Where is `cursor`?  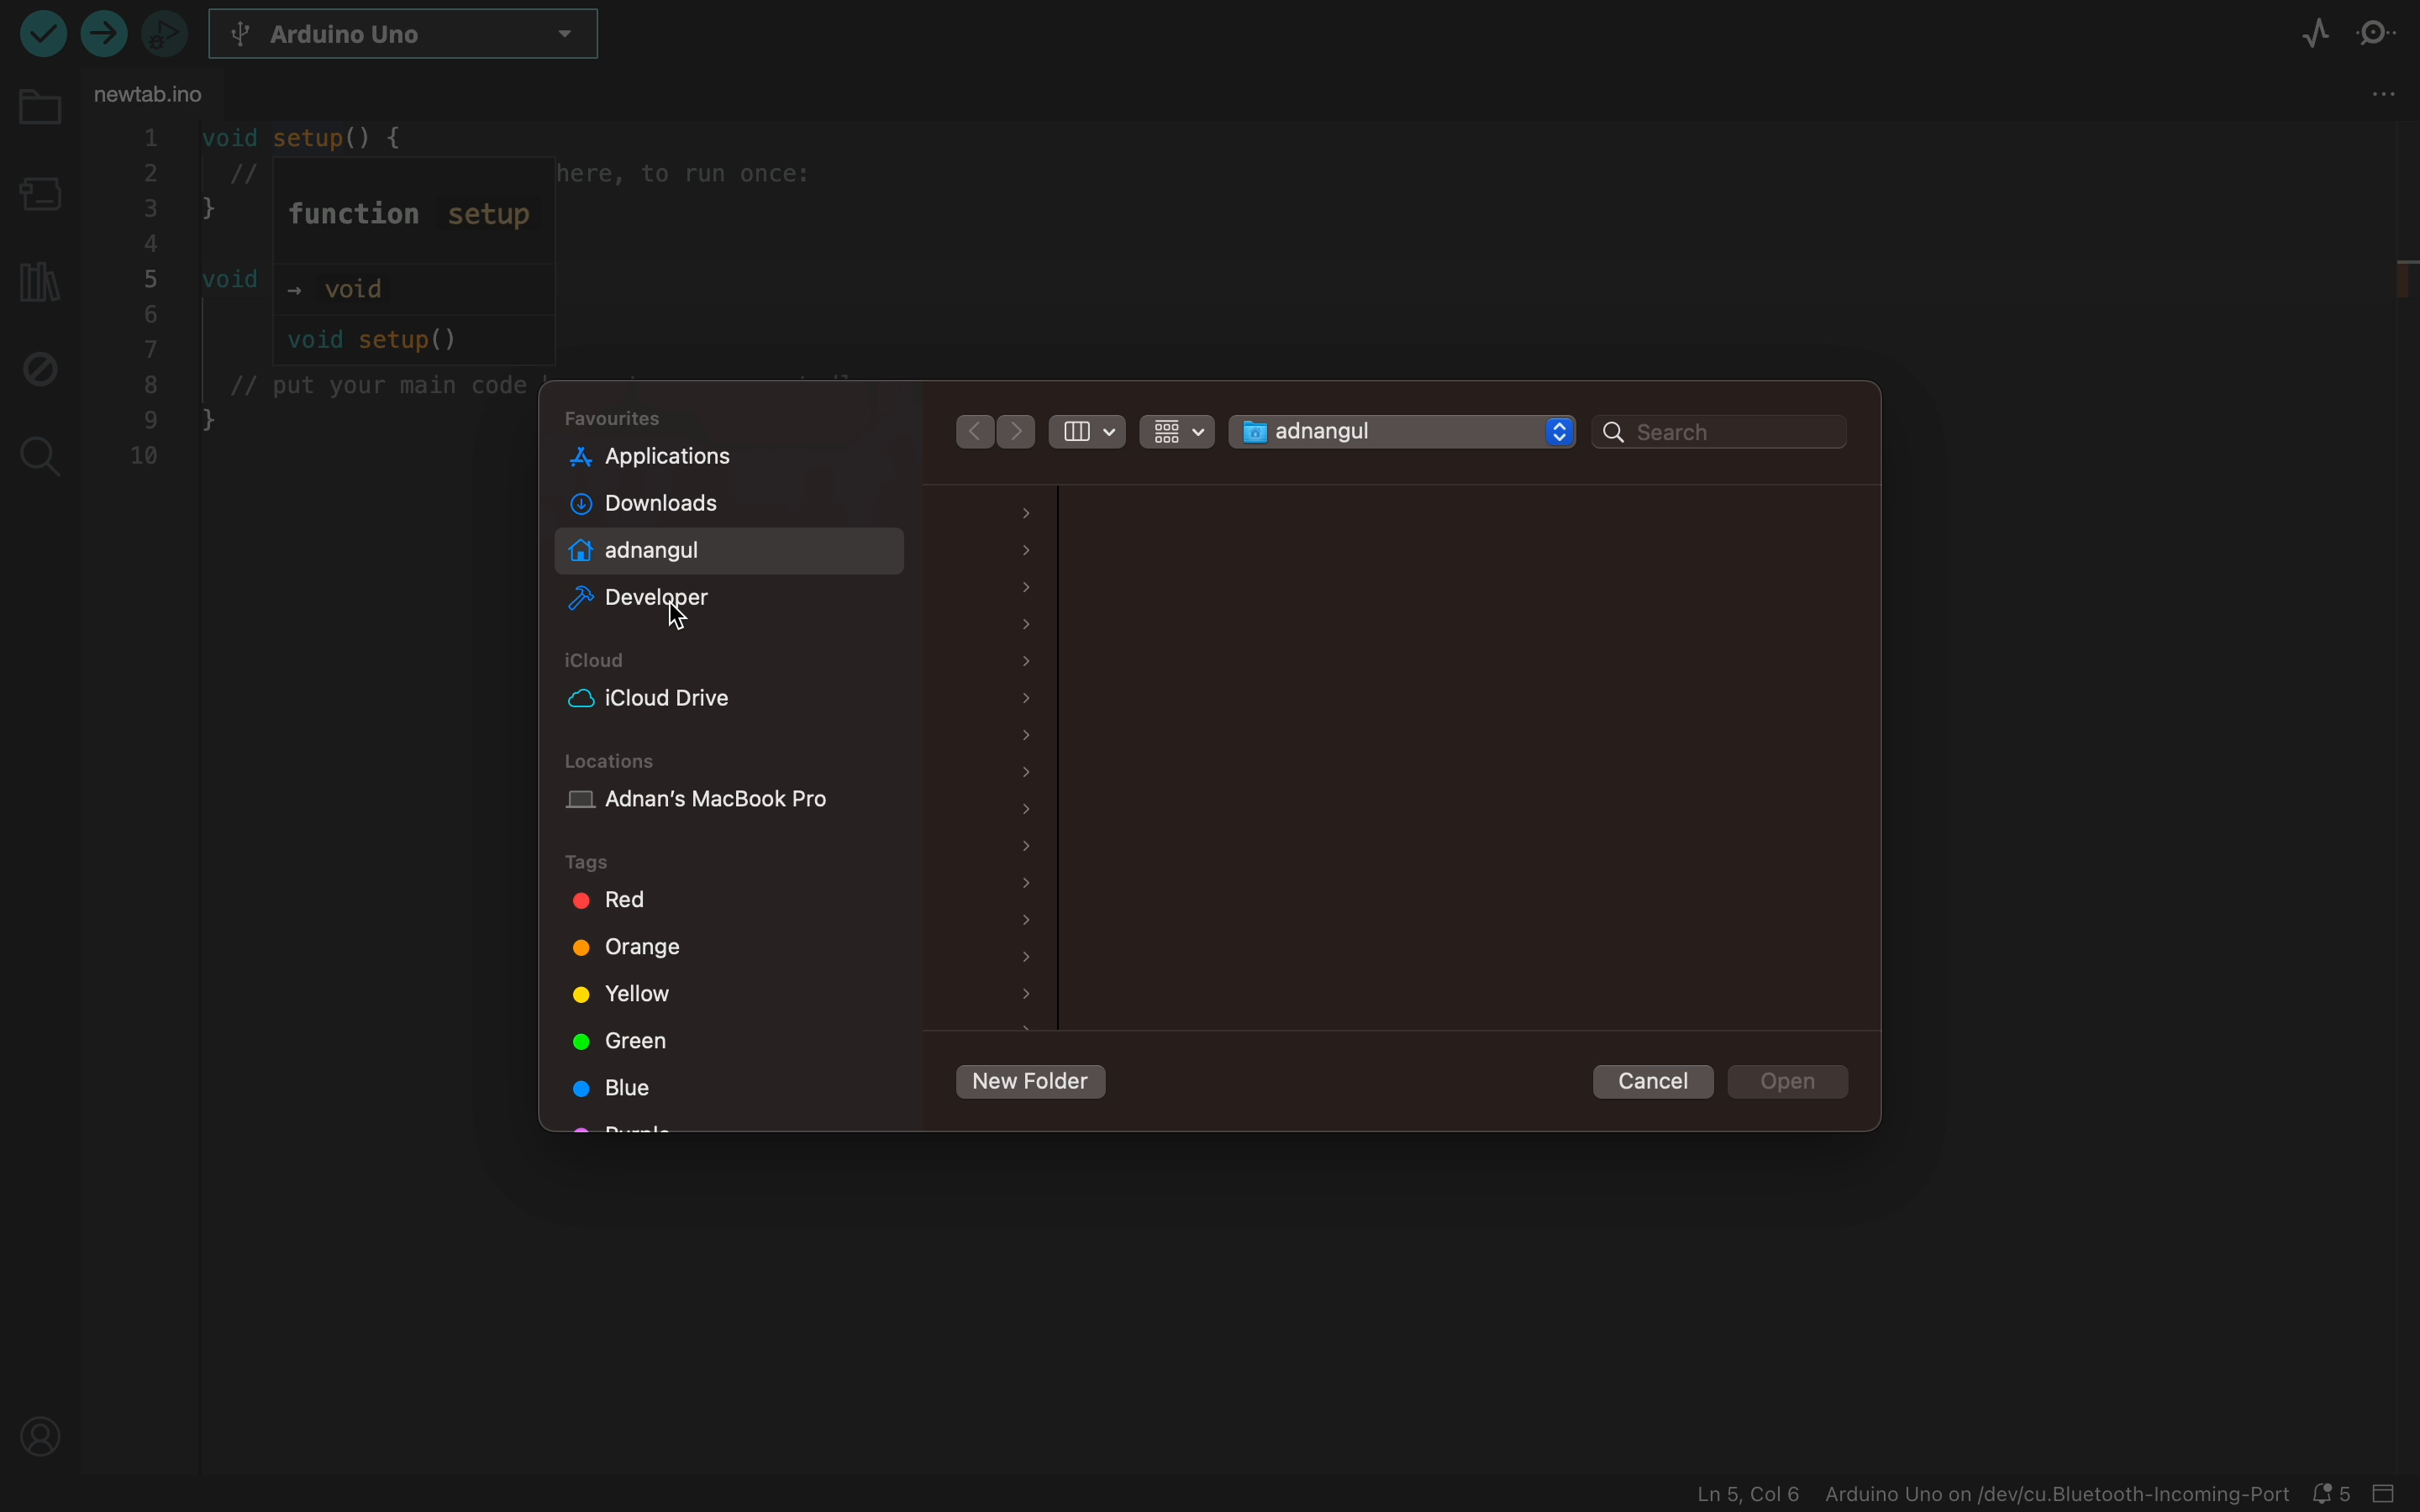 cursor is located at coordinates (680, 616).